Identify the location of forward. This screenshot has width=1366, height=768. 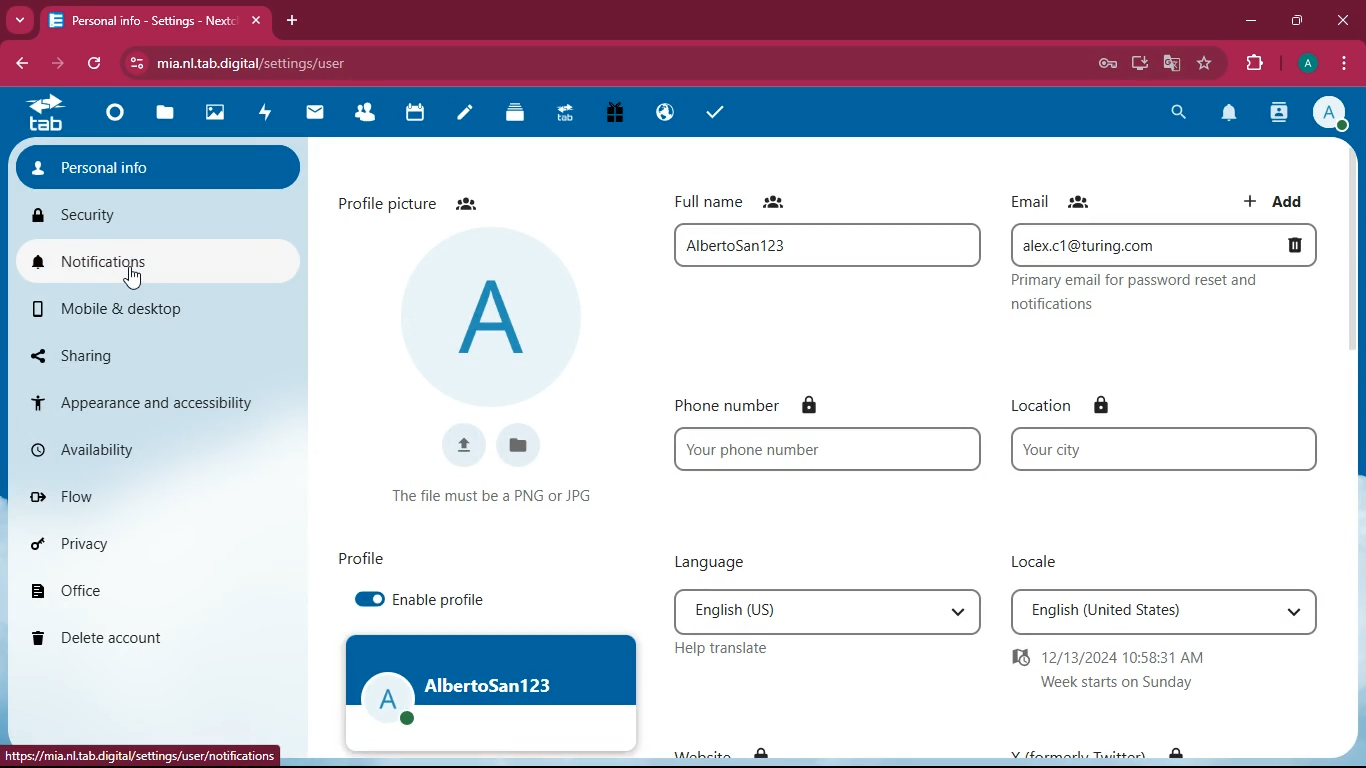
(55, 64).